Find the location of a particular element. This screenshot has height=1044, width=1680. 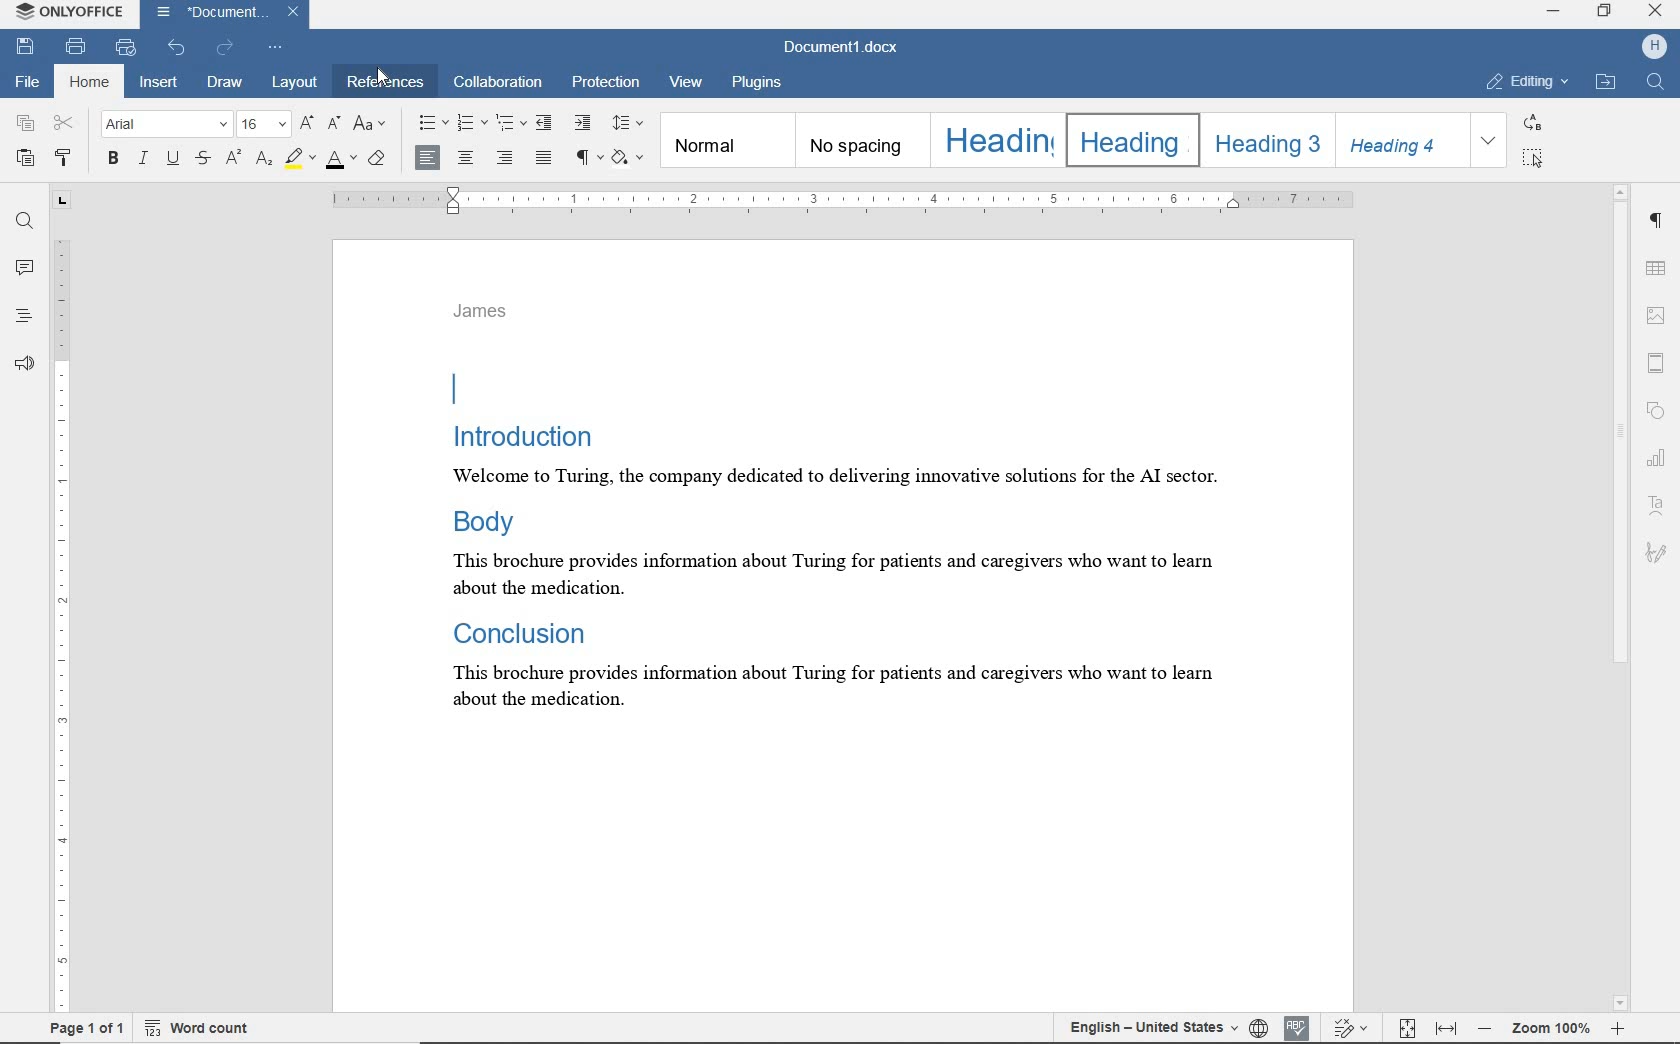

image is located at coordinates (1657, 314).